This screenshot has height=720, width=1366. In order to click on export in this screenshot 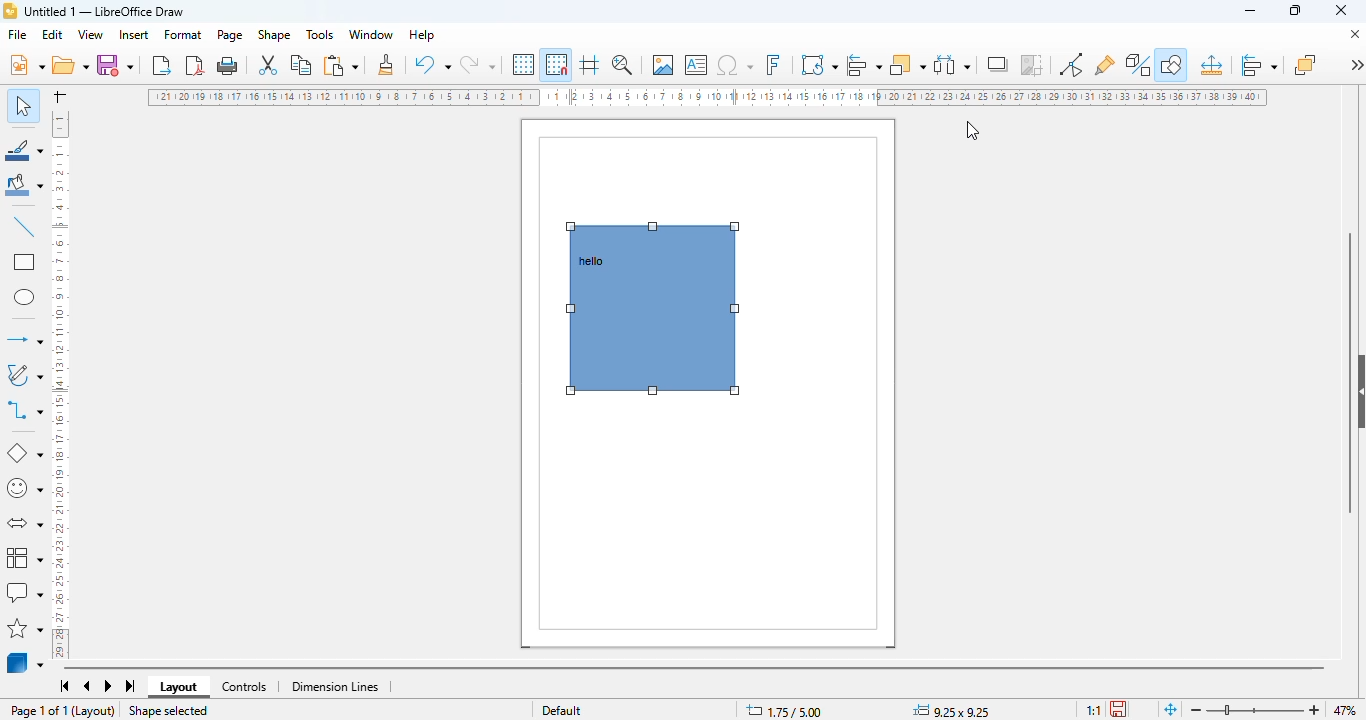, I will do `click(162, 64)`.